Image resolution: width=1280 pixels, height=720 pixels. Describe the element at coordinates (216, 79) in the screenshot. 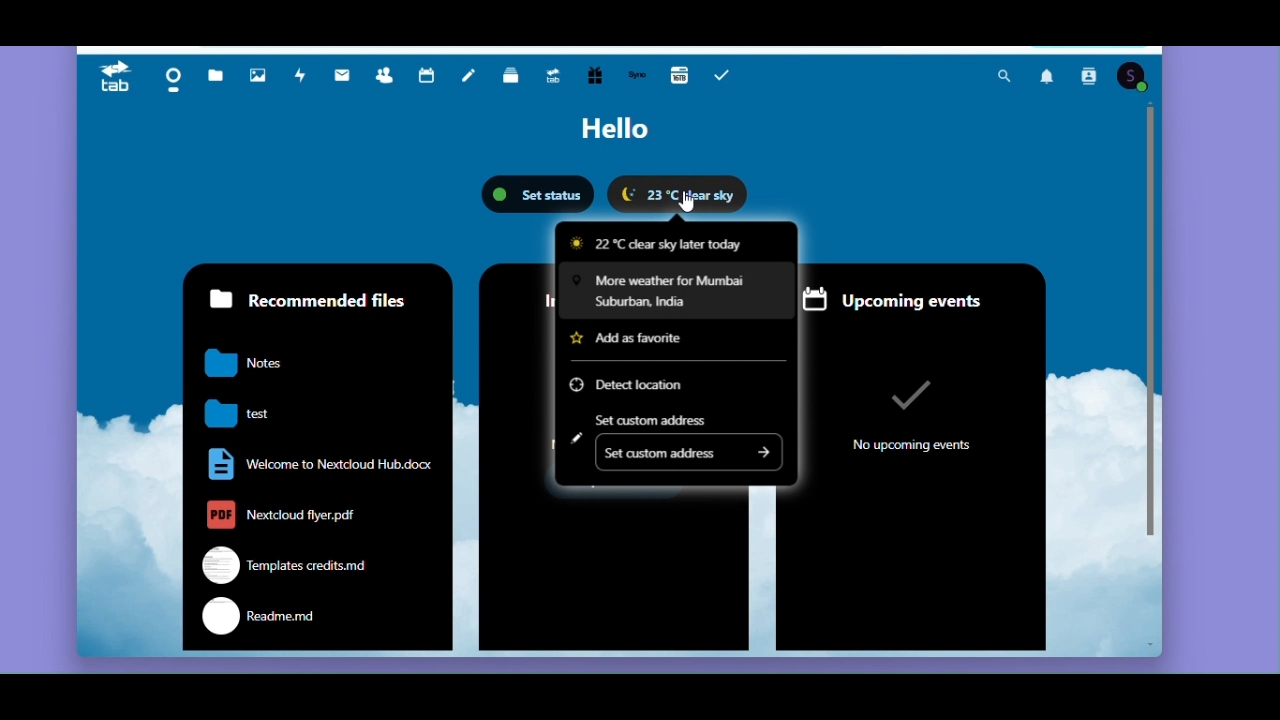

I see `Files` at that location.